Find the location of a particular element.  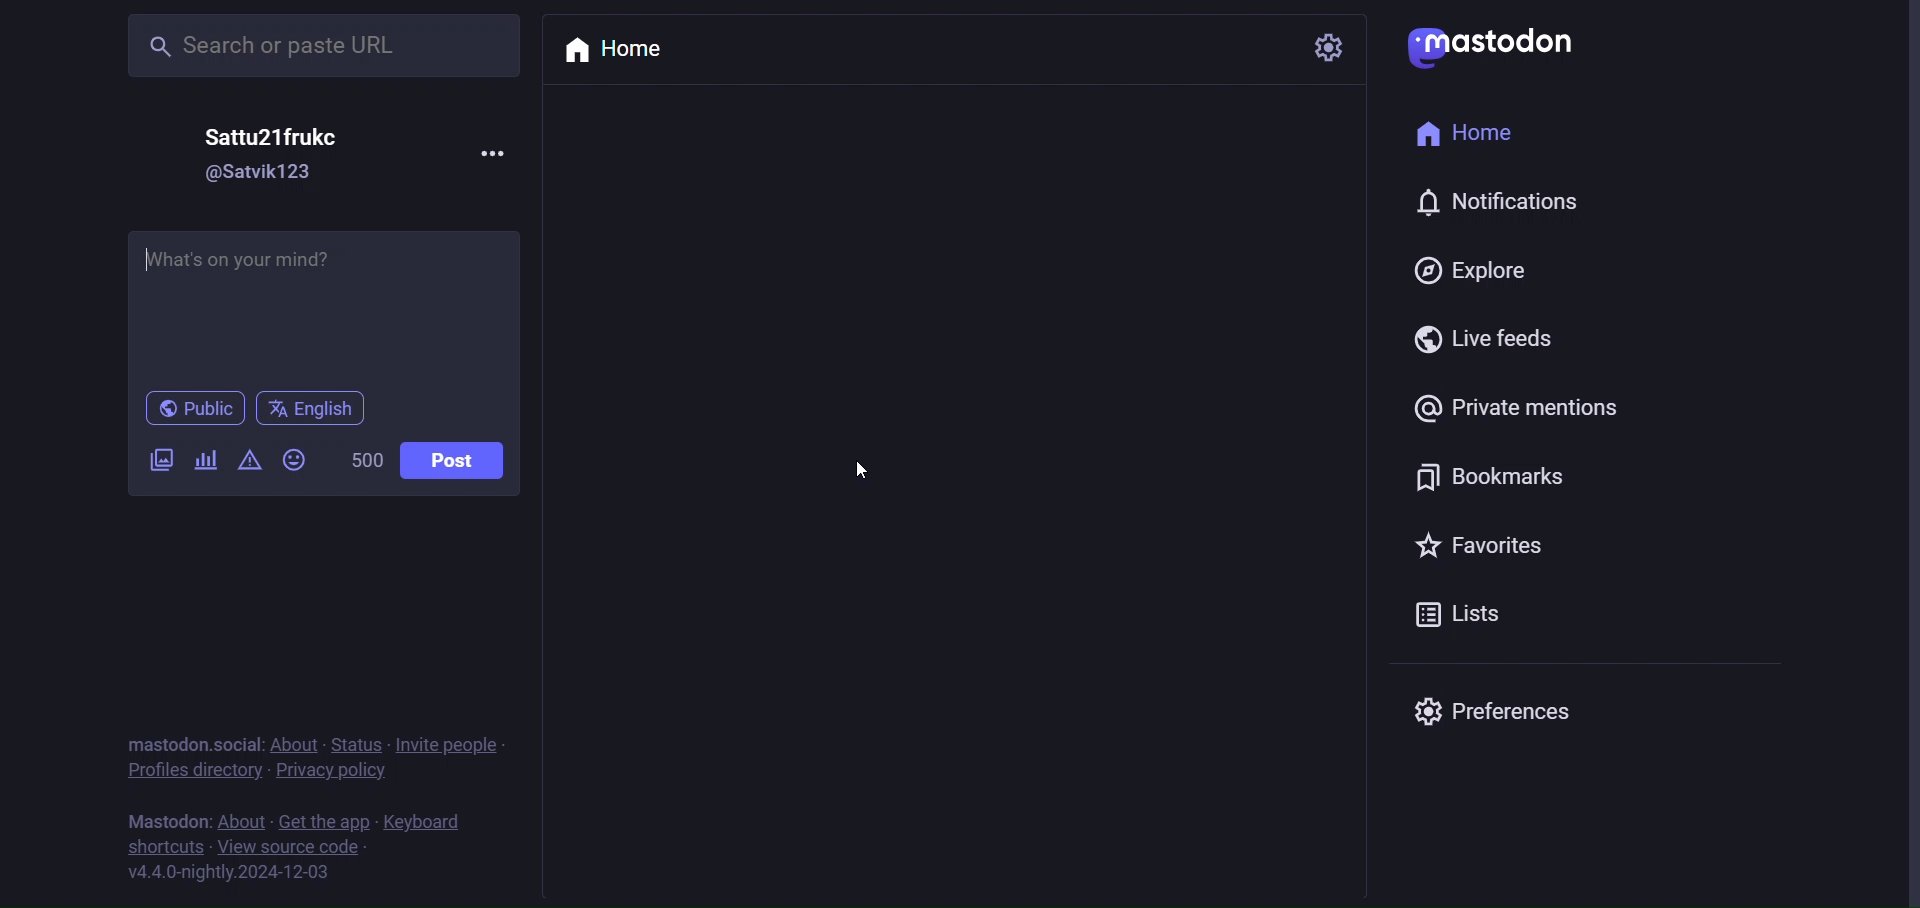

public is located at coordinates (186, 407).